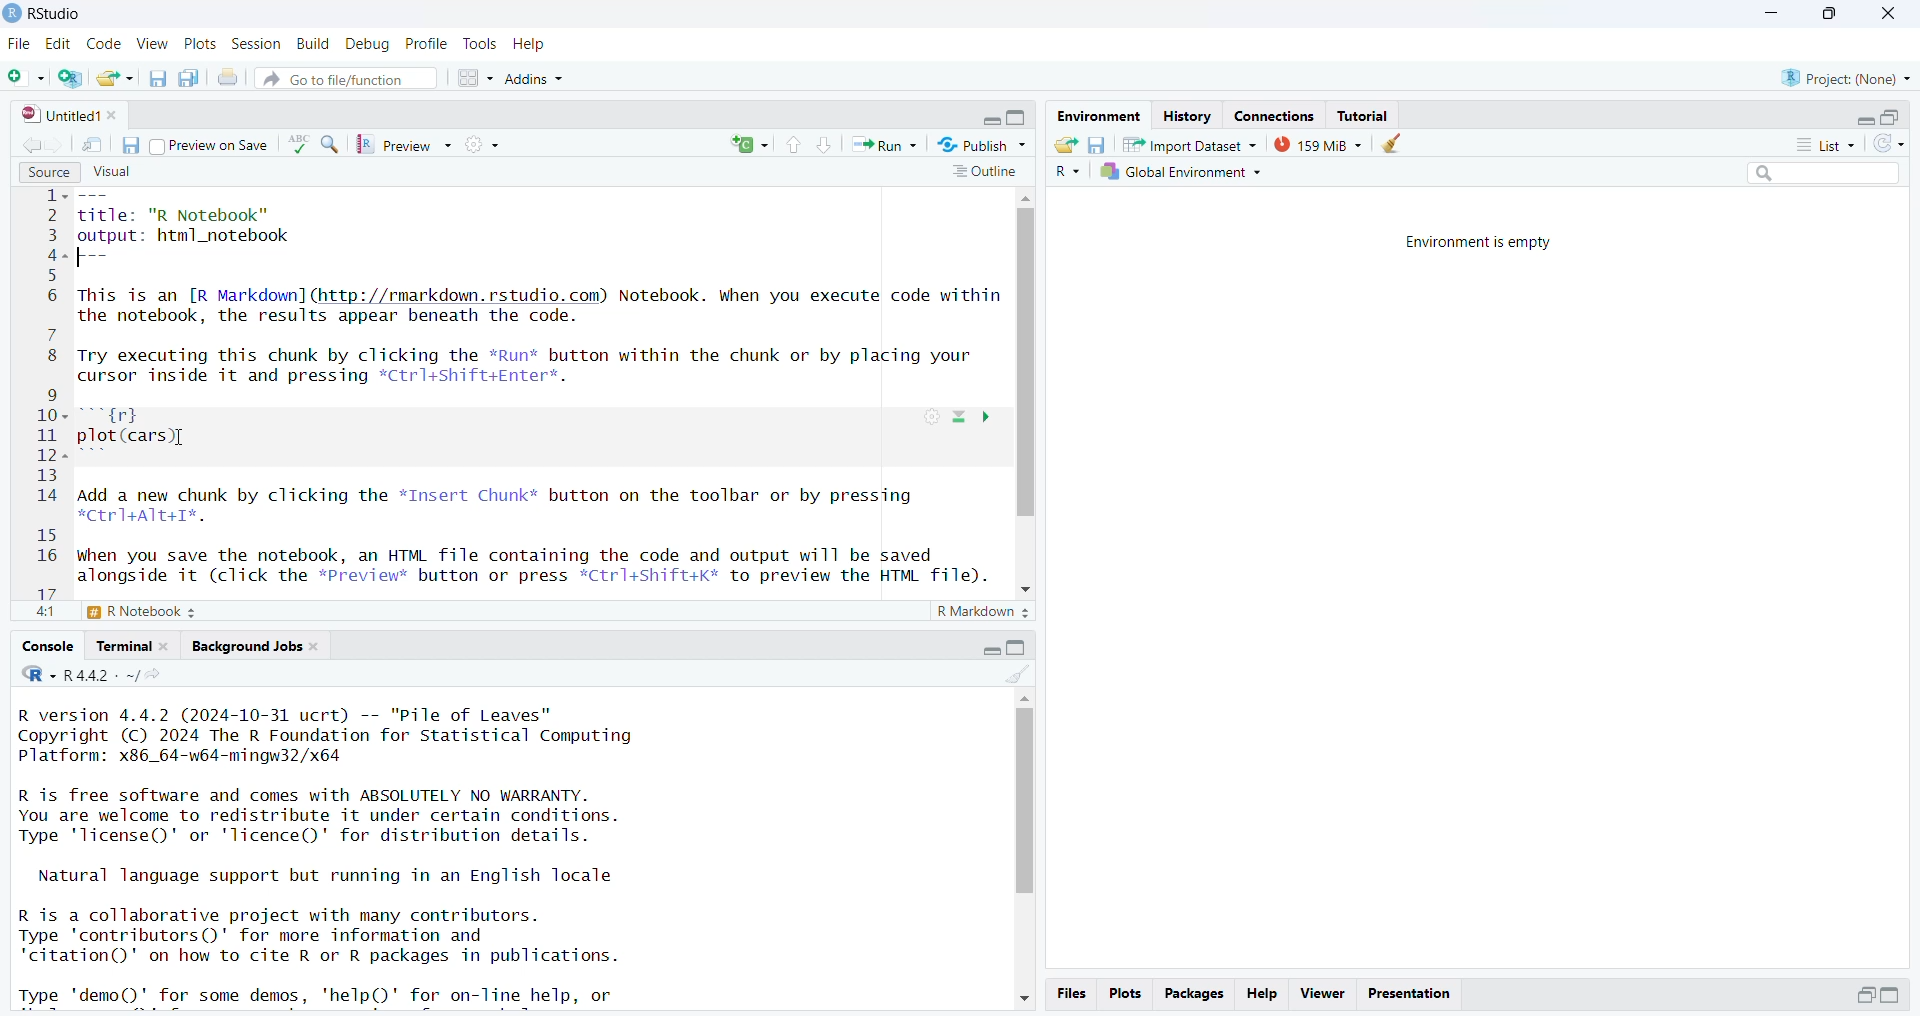 This screenshot has width=1920, height=1016. Describe the element at coordinates (211, 147) in the screenshot. I see `preview on save` at that location.